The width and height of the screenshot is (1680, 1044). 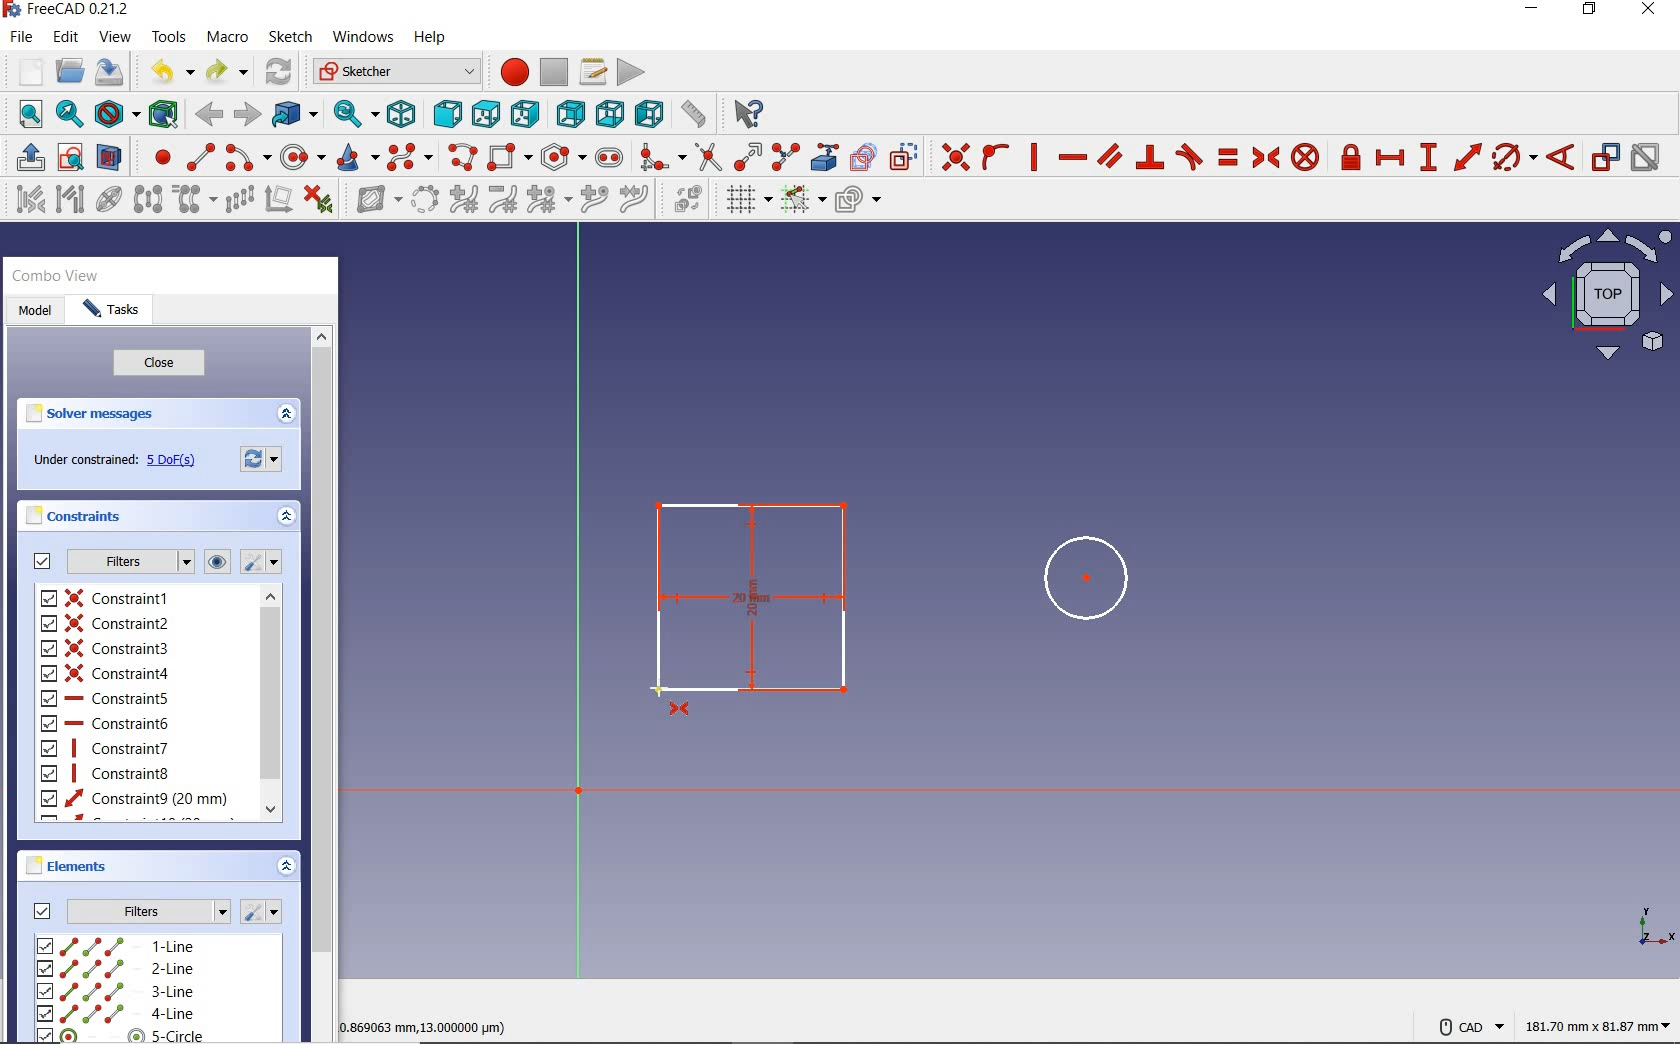 I want to click on fit selection, so click(x=68, y=115).